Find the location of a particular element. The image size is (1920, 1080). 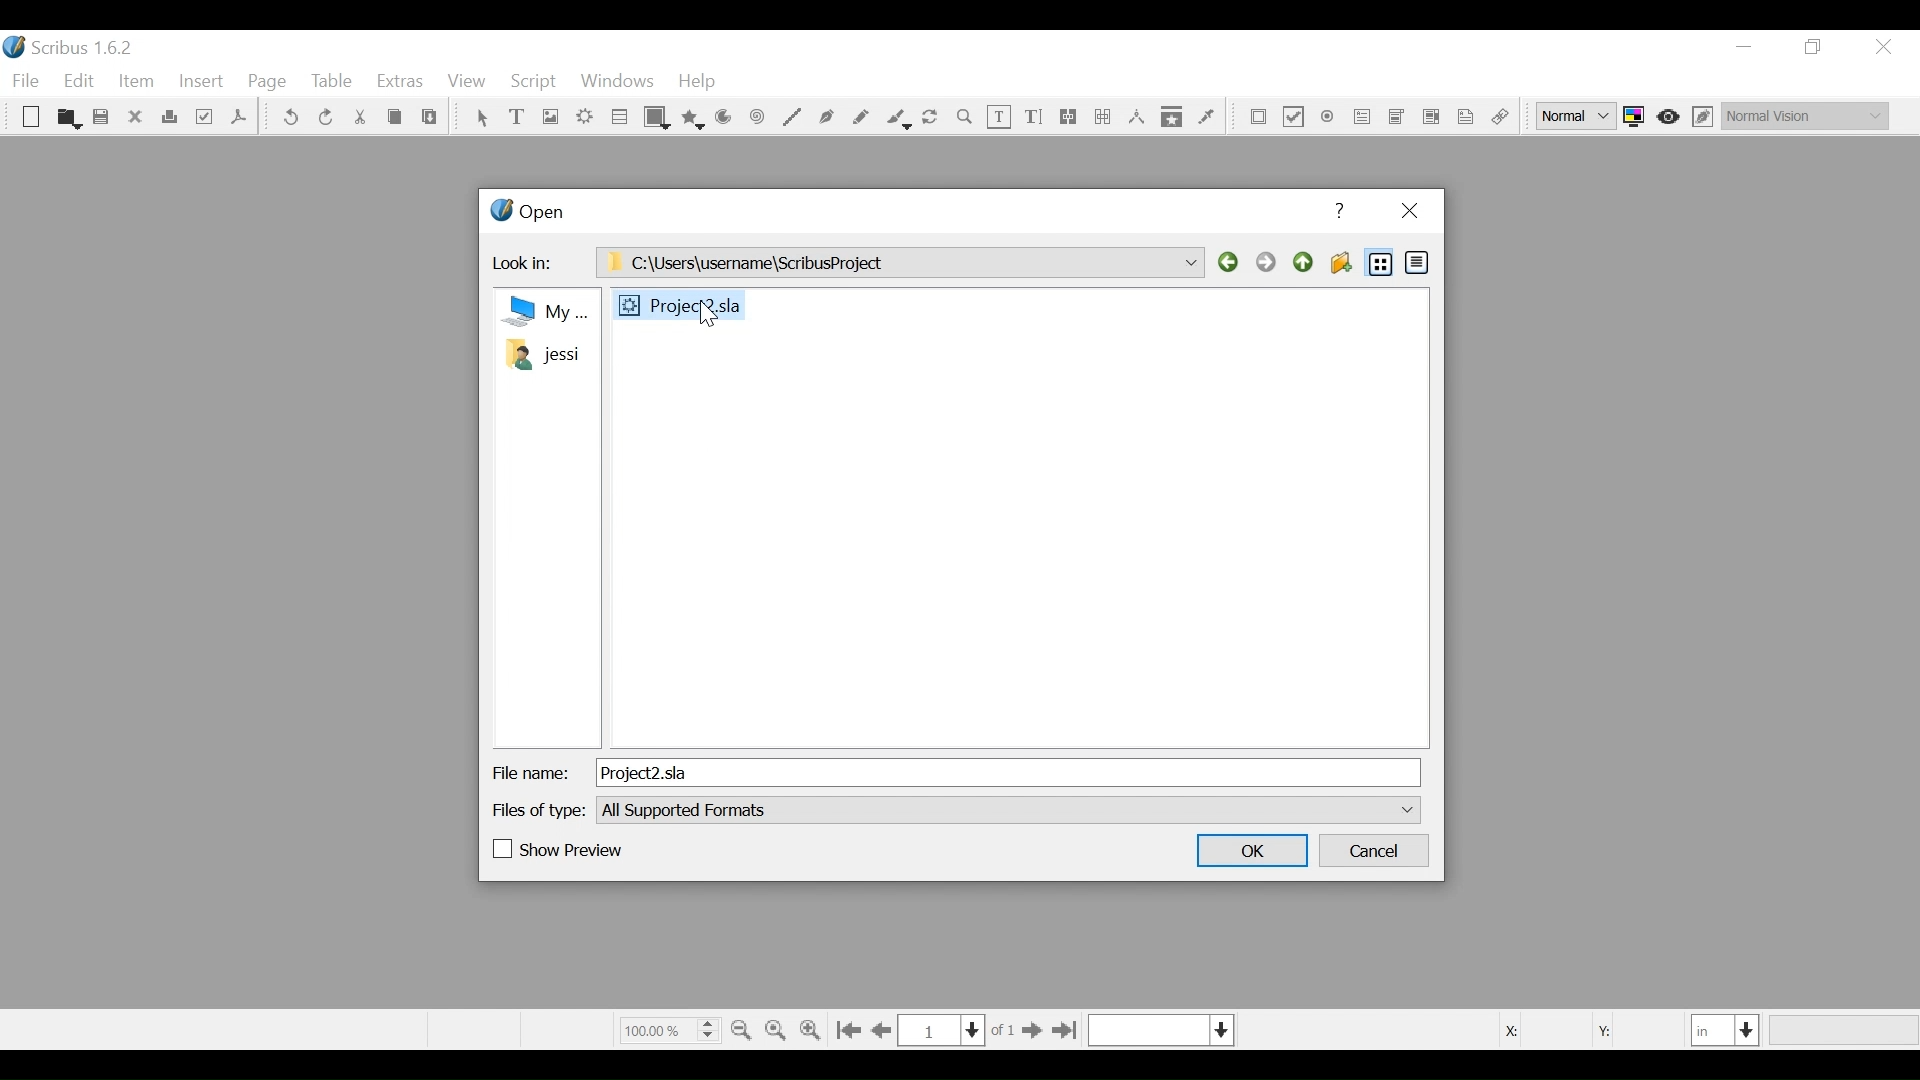

Zoom Factor is located at coordinates (668, 1029).